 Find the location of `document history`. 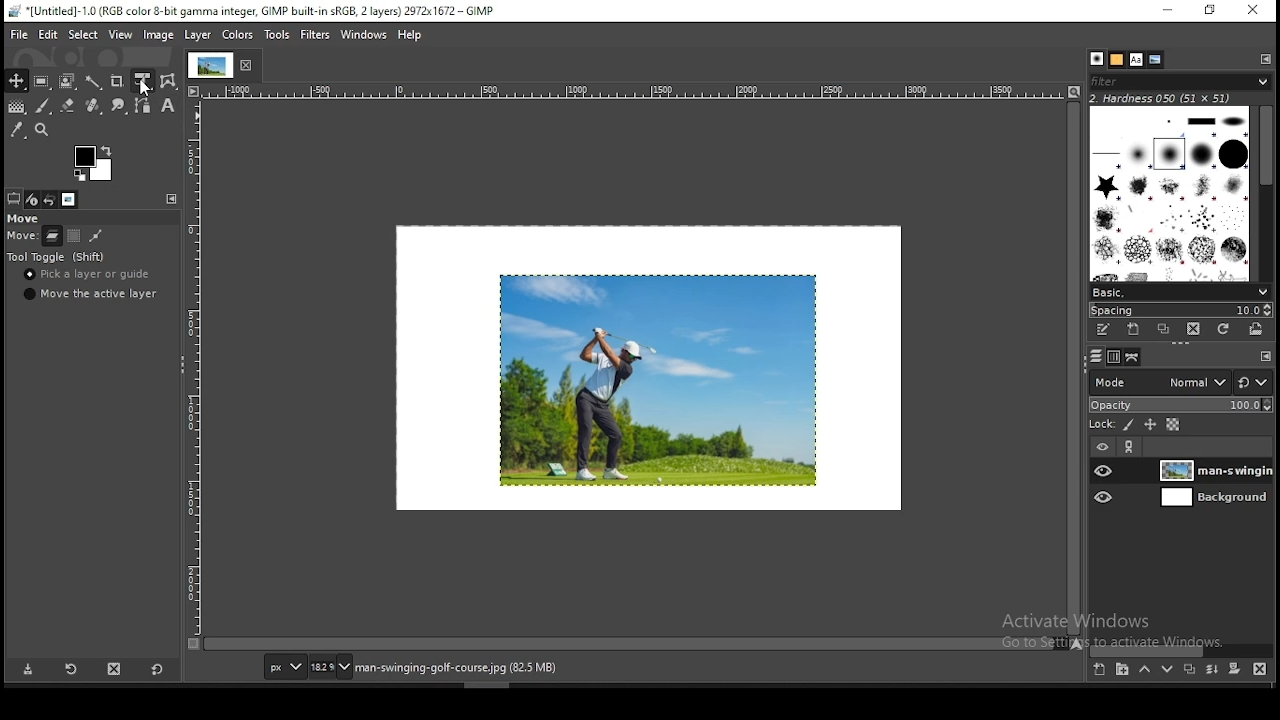

document history is located at coordinates (1155, 60).